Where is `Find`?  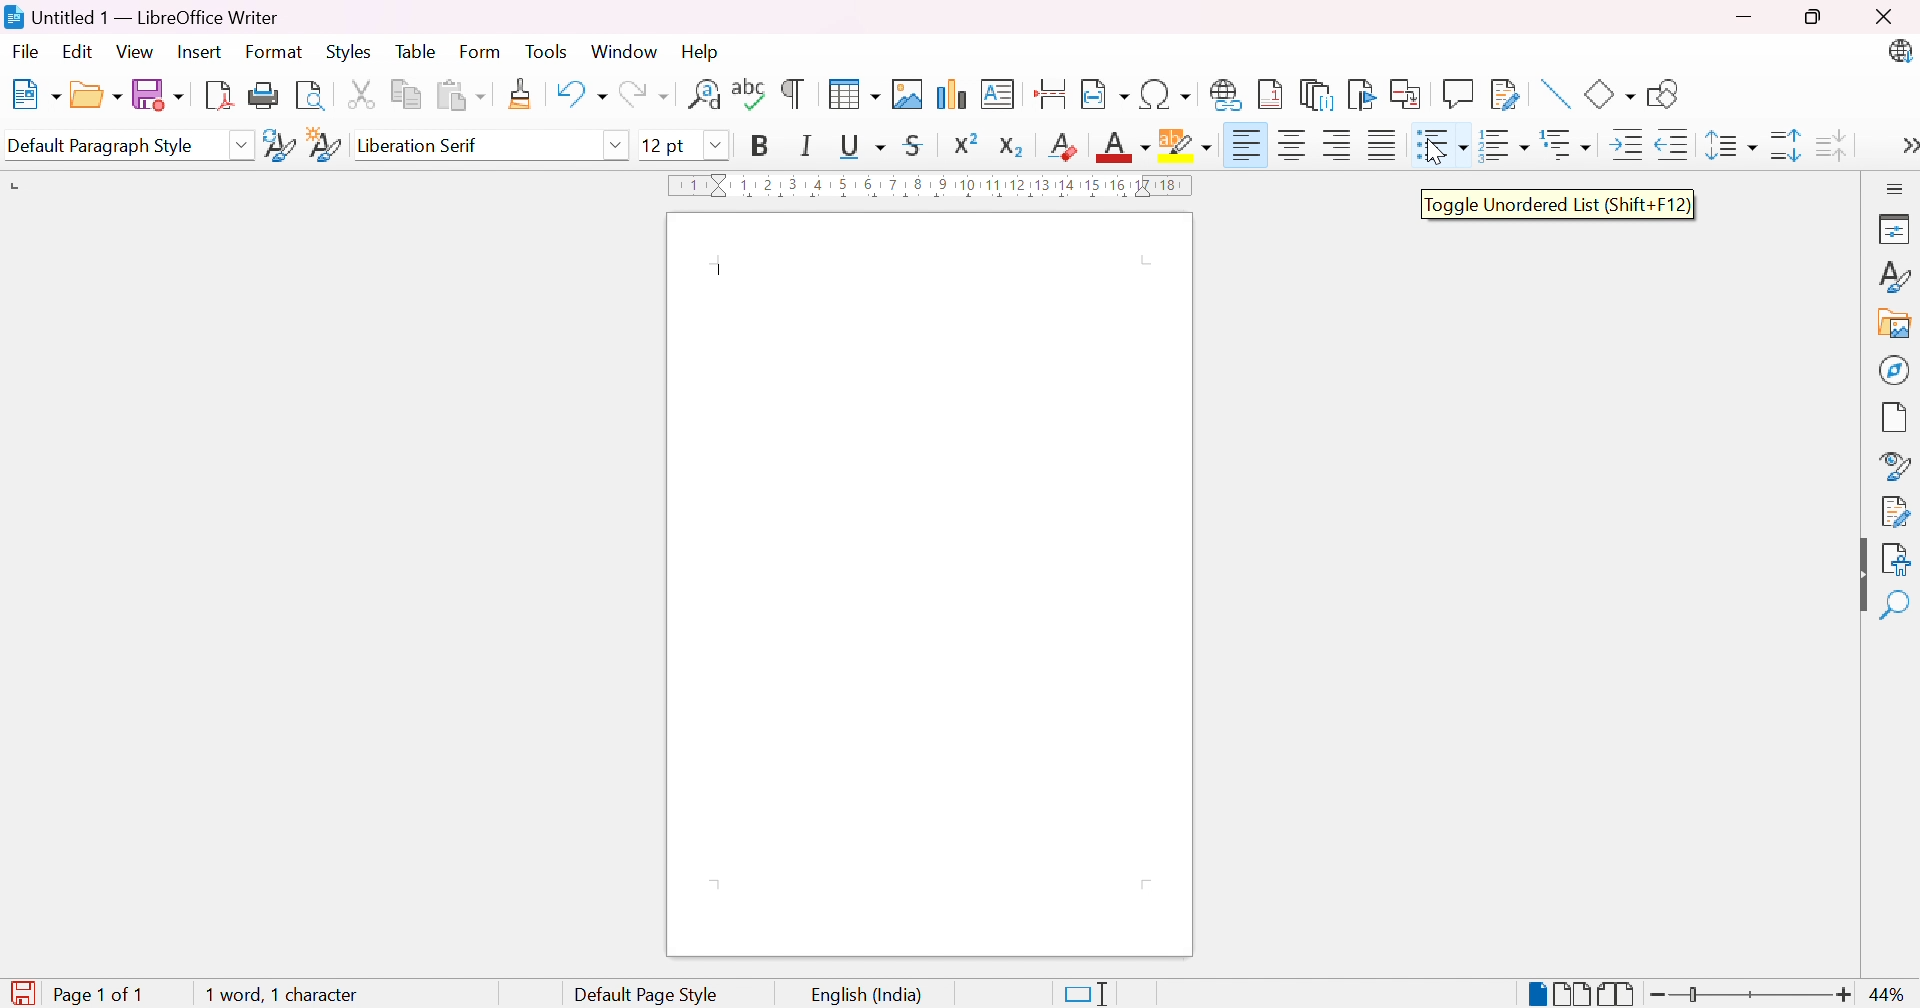 Find is located at coordinates (1894, 606).